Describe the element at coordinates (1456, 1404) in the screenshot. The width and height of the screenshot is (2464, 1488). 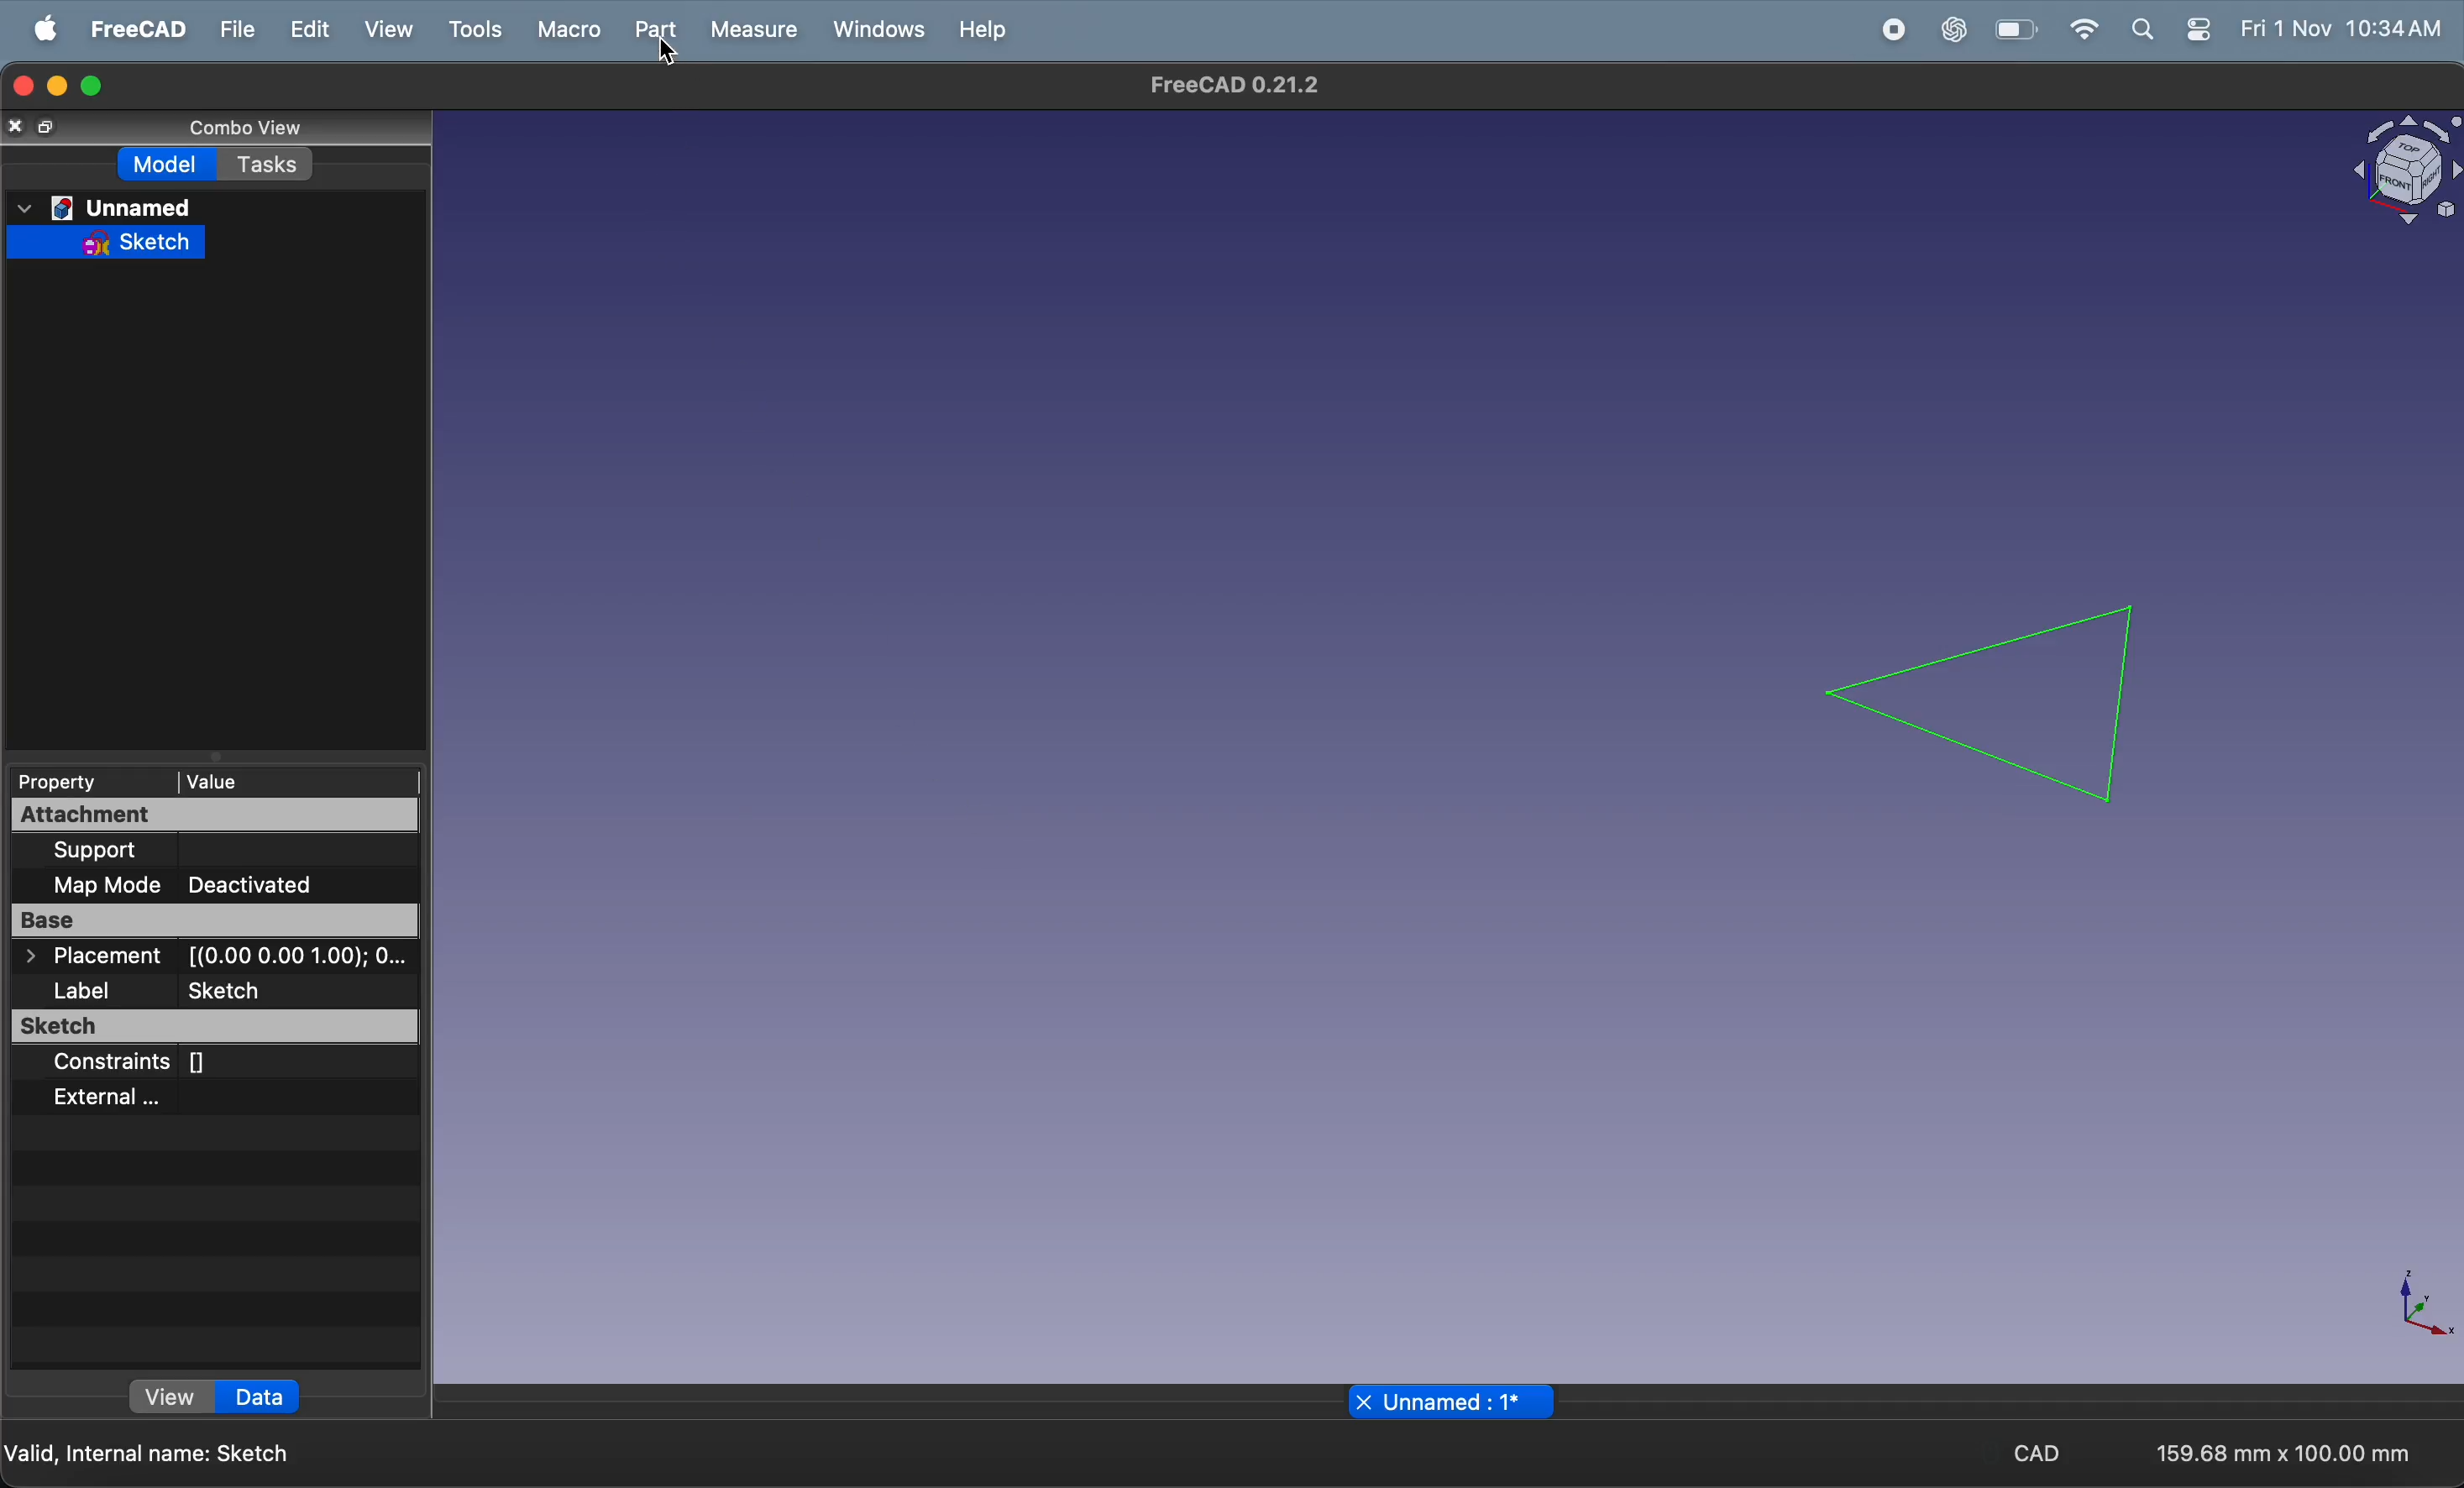
I see `Unnamed: 1*` at that location.